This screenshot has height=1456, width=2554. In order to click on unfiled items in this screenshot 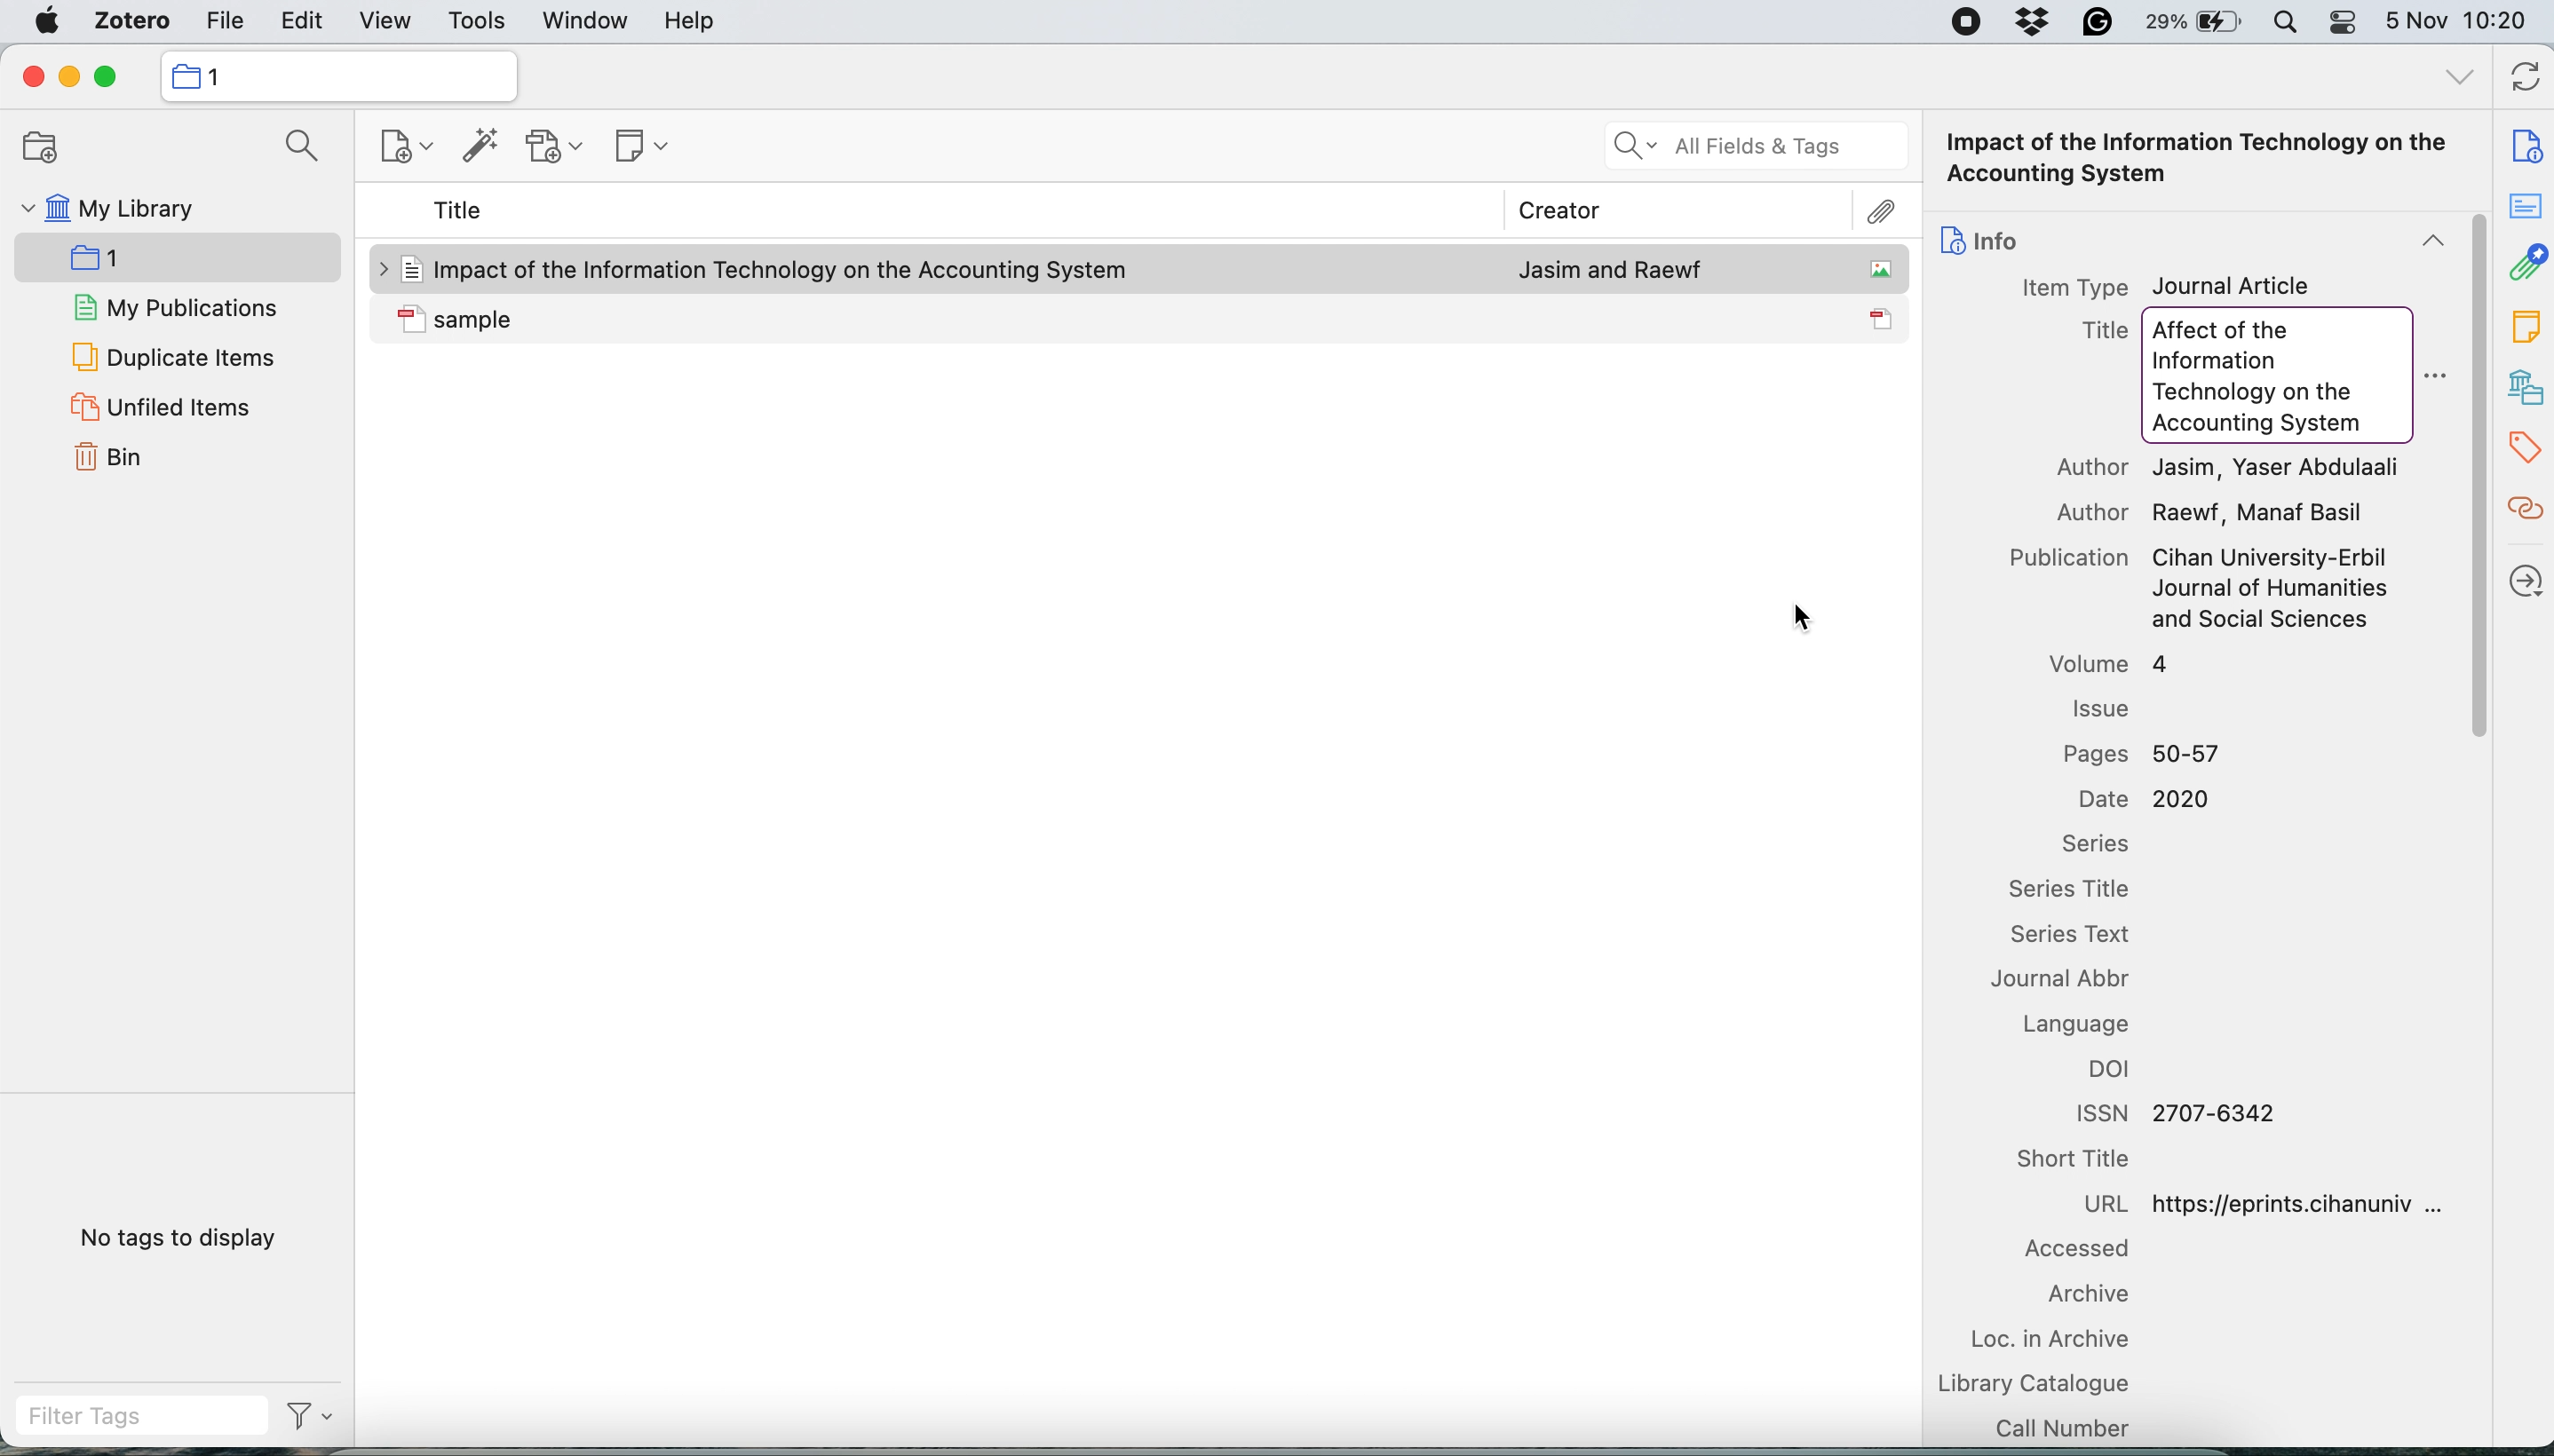, I will do `click(162, 407)`.